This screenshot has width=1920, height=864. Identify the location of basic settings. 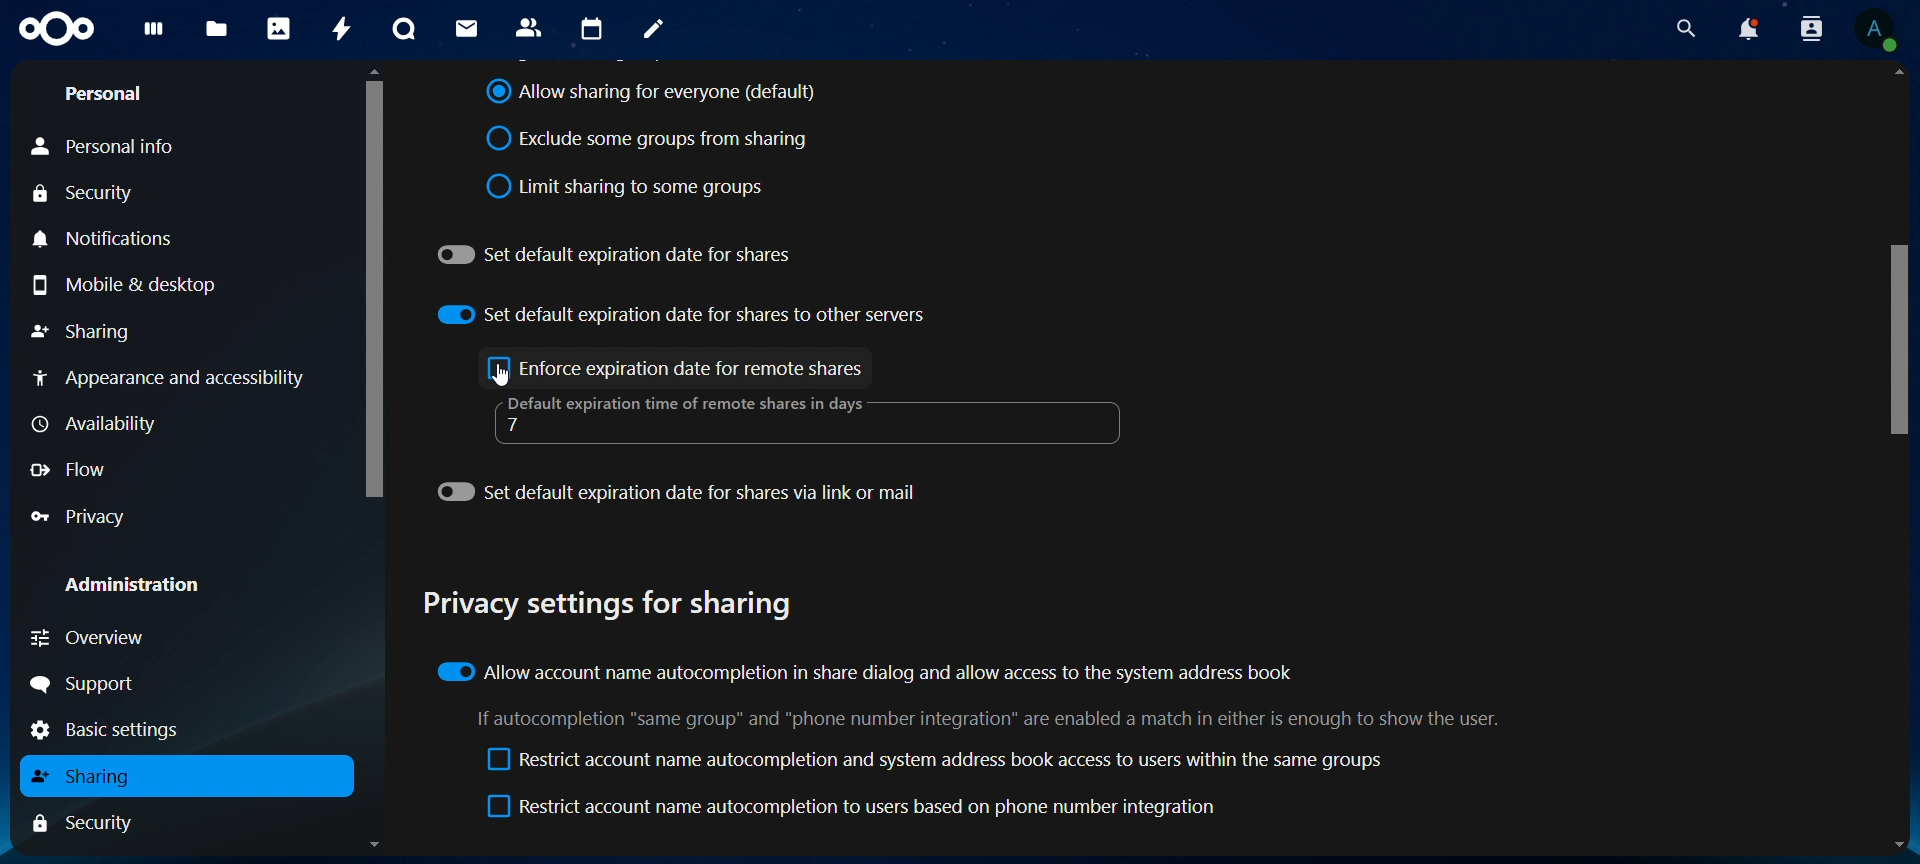
(113, 730).